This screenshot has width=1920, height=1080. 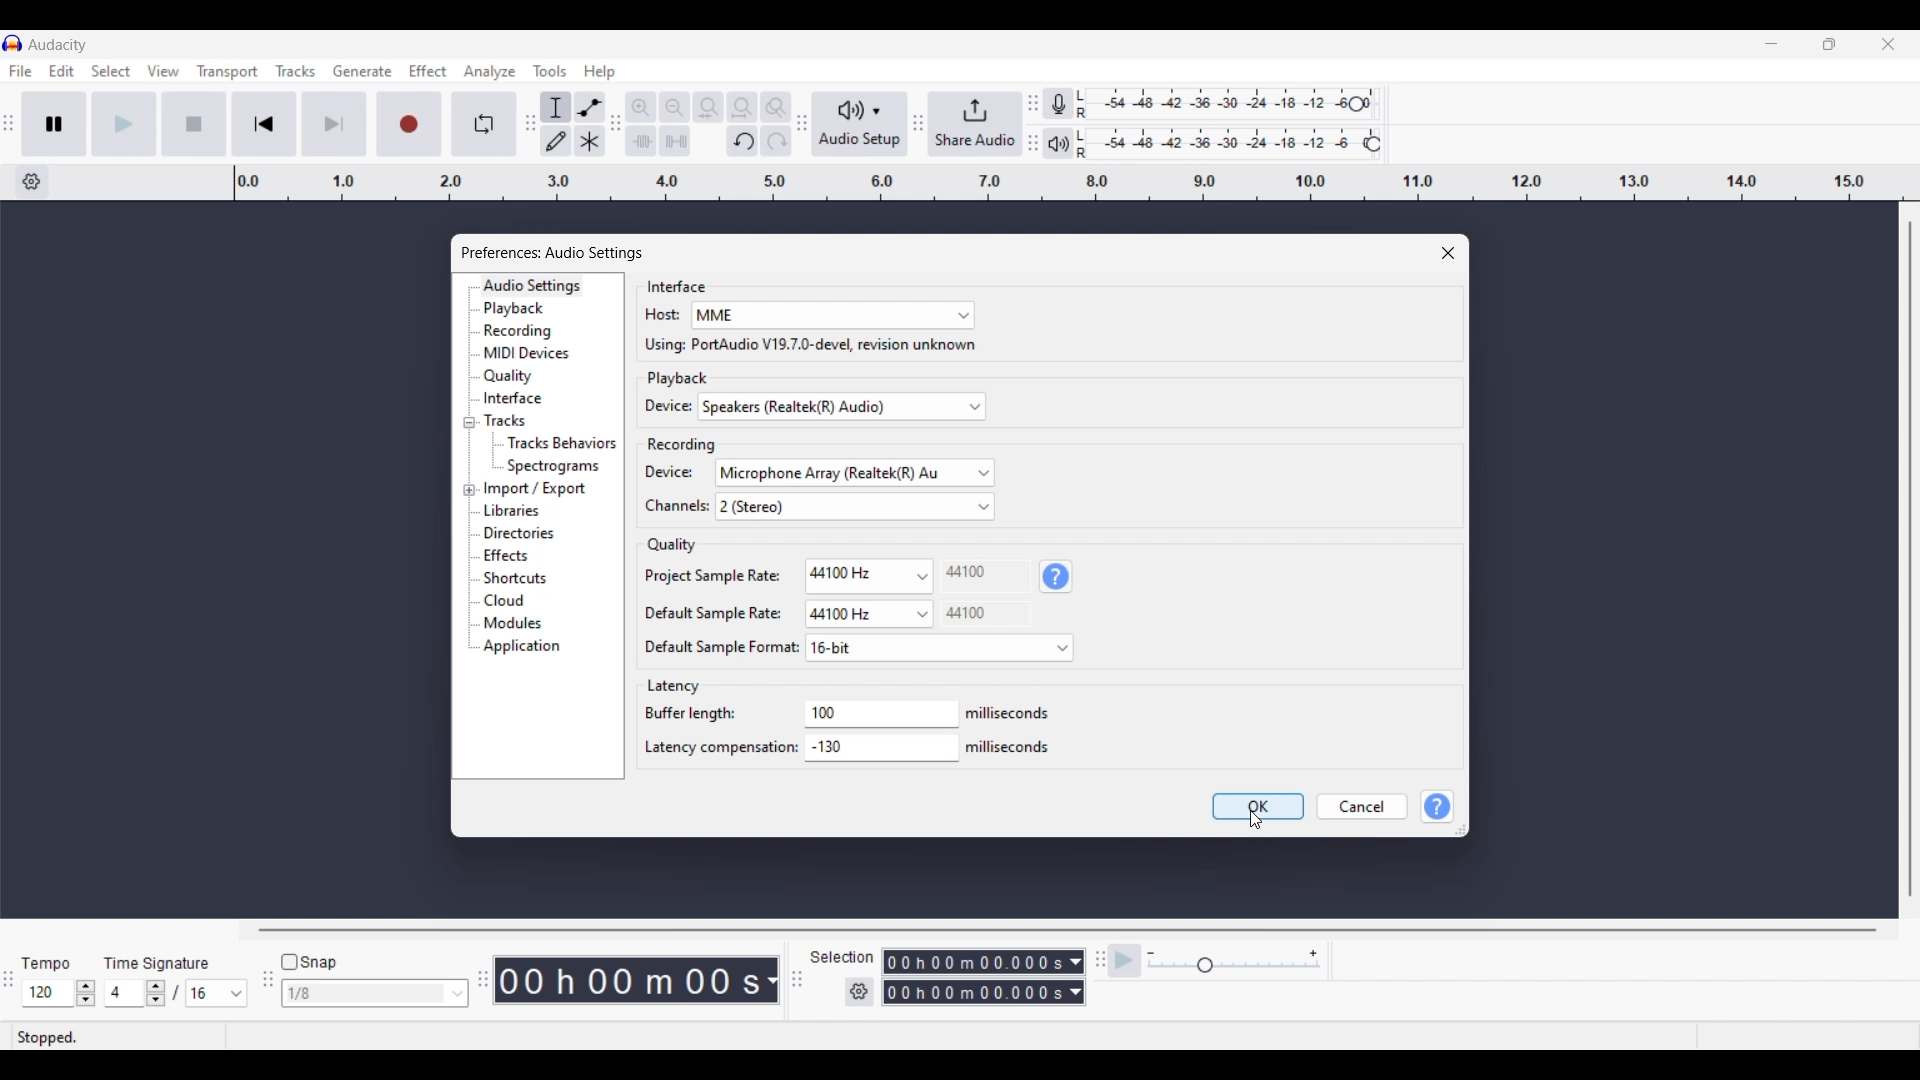 I want to click on Type in latency compensation, so click(x=880, y=746).